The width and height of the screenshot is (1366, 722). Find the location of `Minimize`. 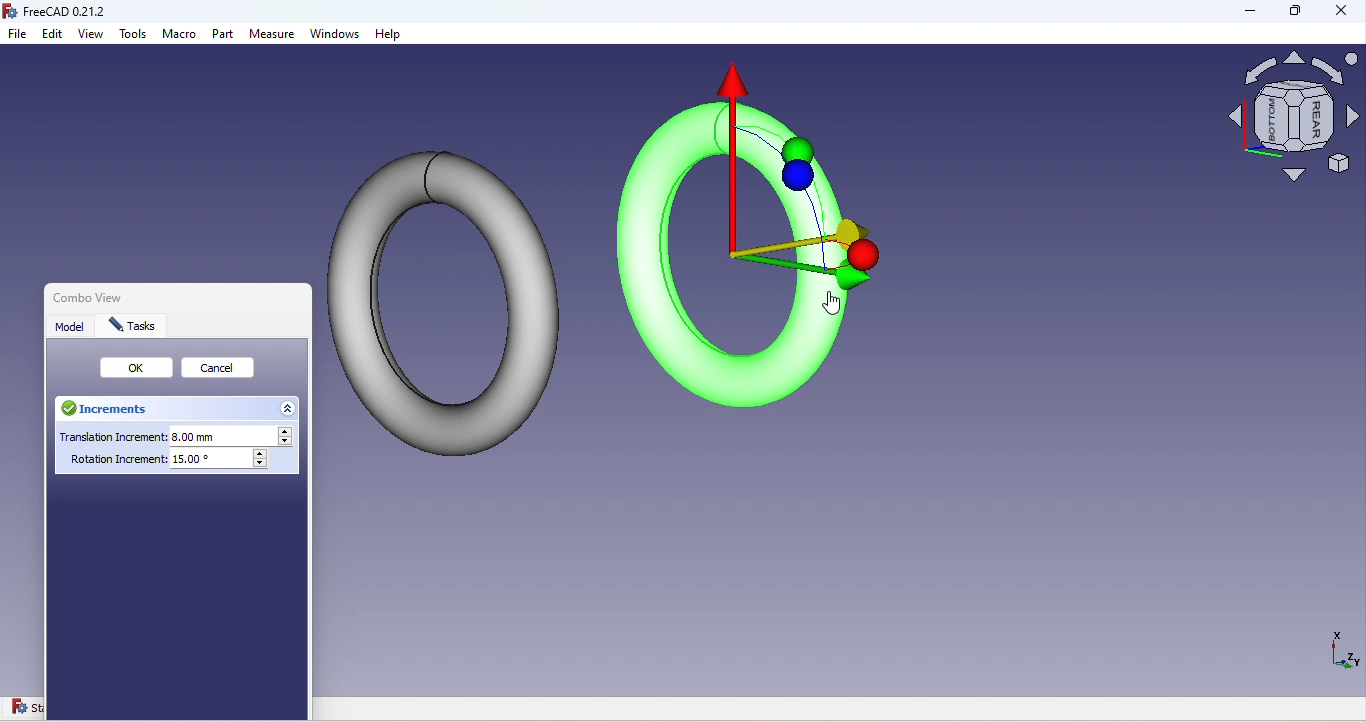

Minimize is located at coordinates (1241, 14).